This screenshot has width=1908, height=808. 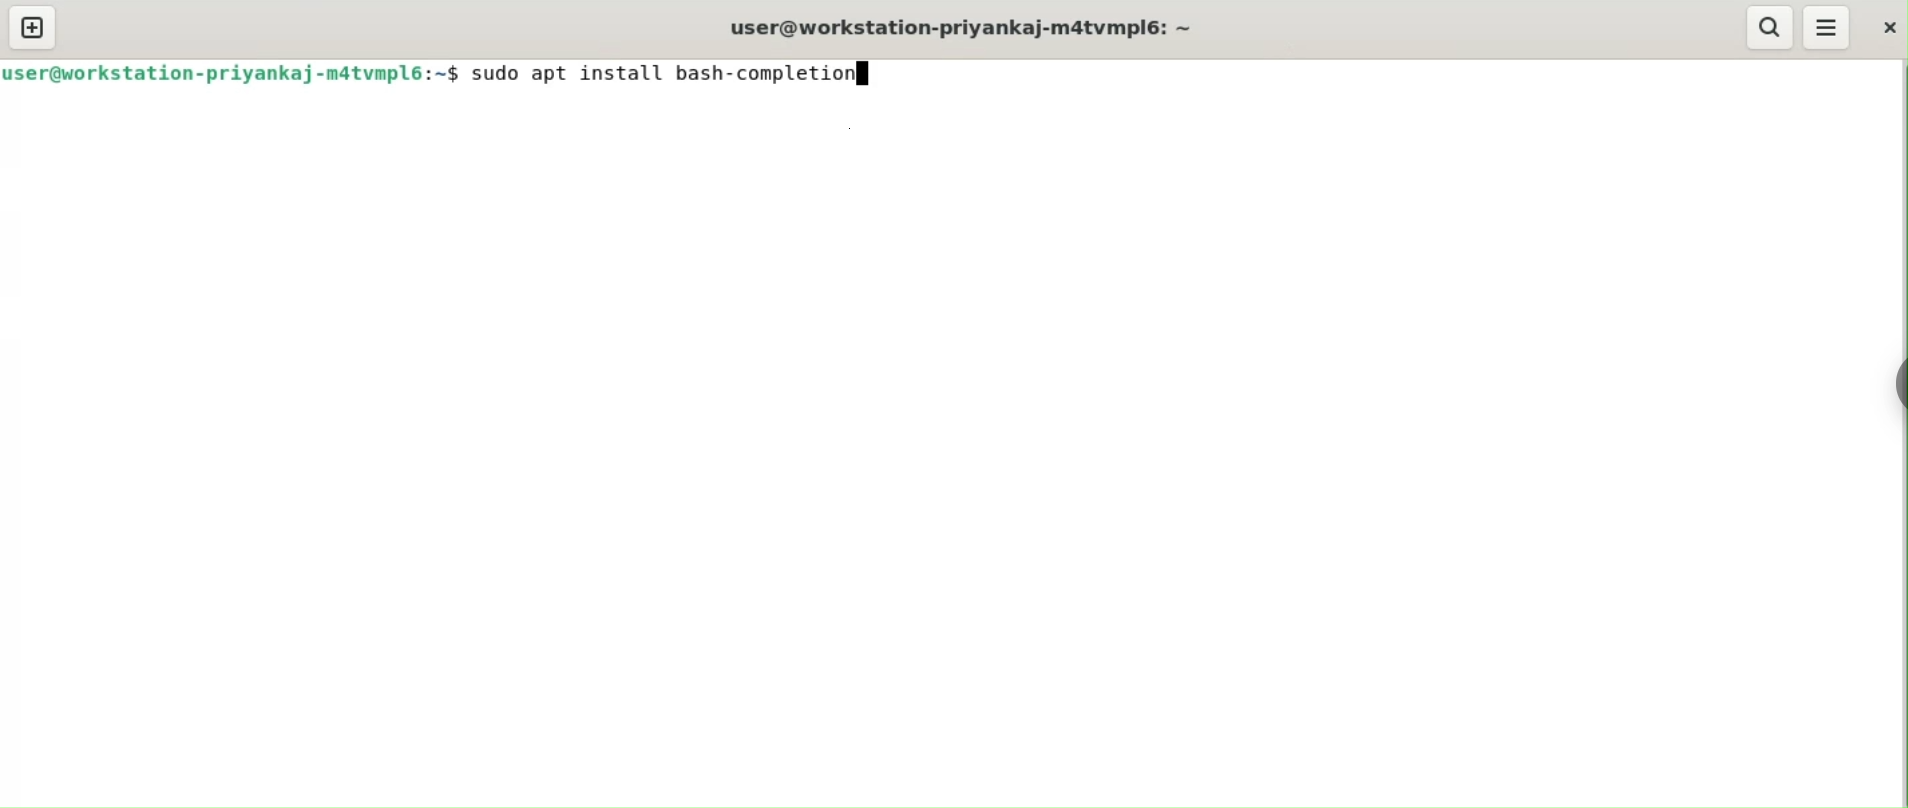 I want to click on search, so click(x=1769, y=27).